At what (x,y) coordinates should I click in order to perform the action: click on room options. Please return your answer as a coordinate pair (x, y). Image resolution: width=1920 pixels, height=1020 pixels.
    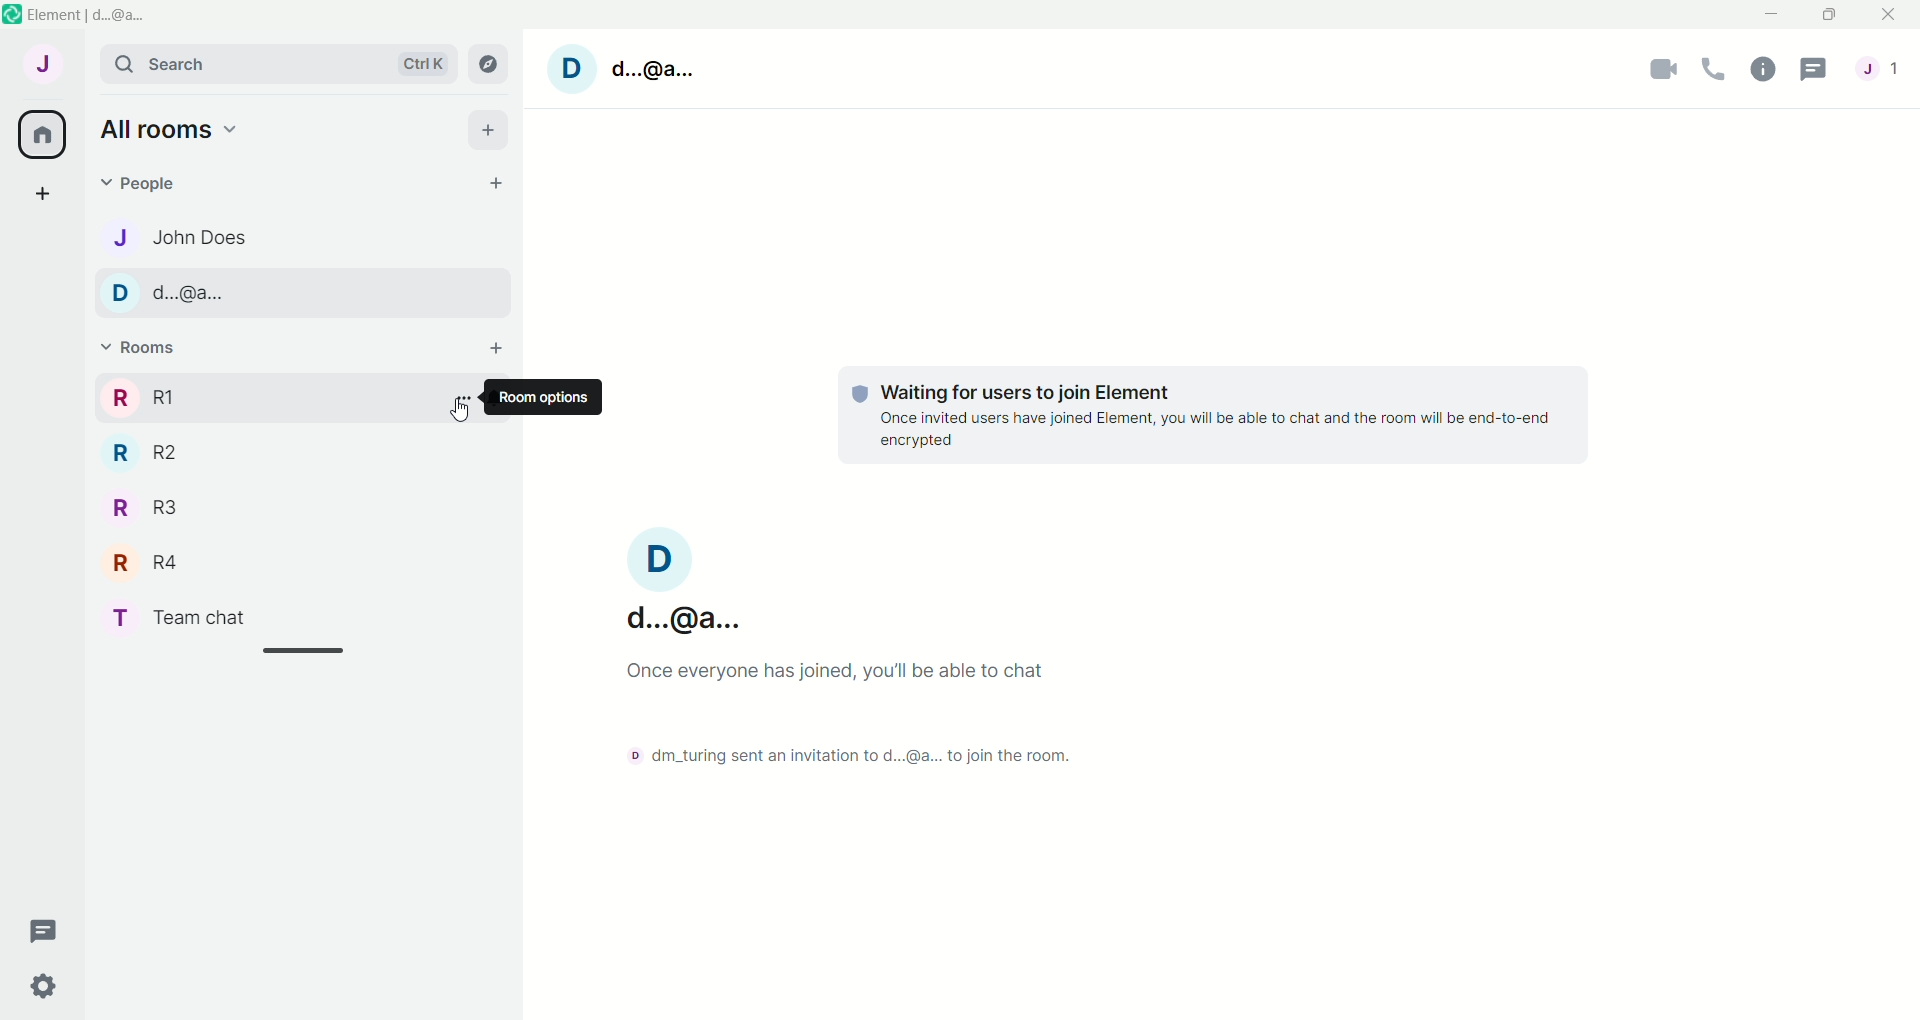
    Looking at the image, I should click on (459, 402).